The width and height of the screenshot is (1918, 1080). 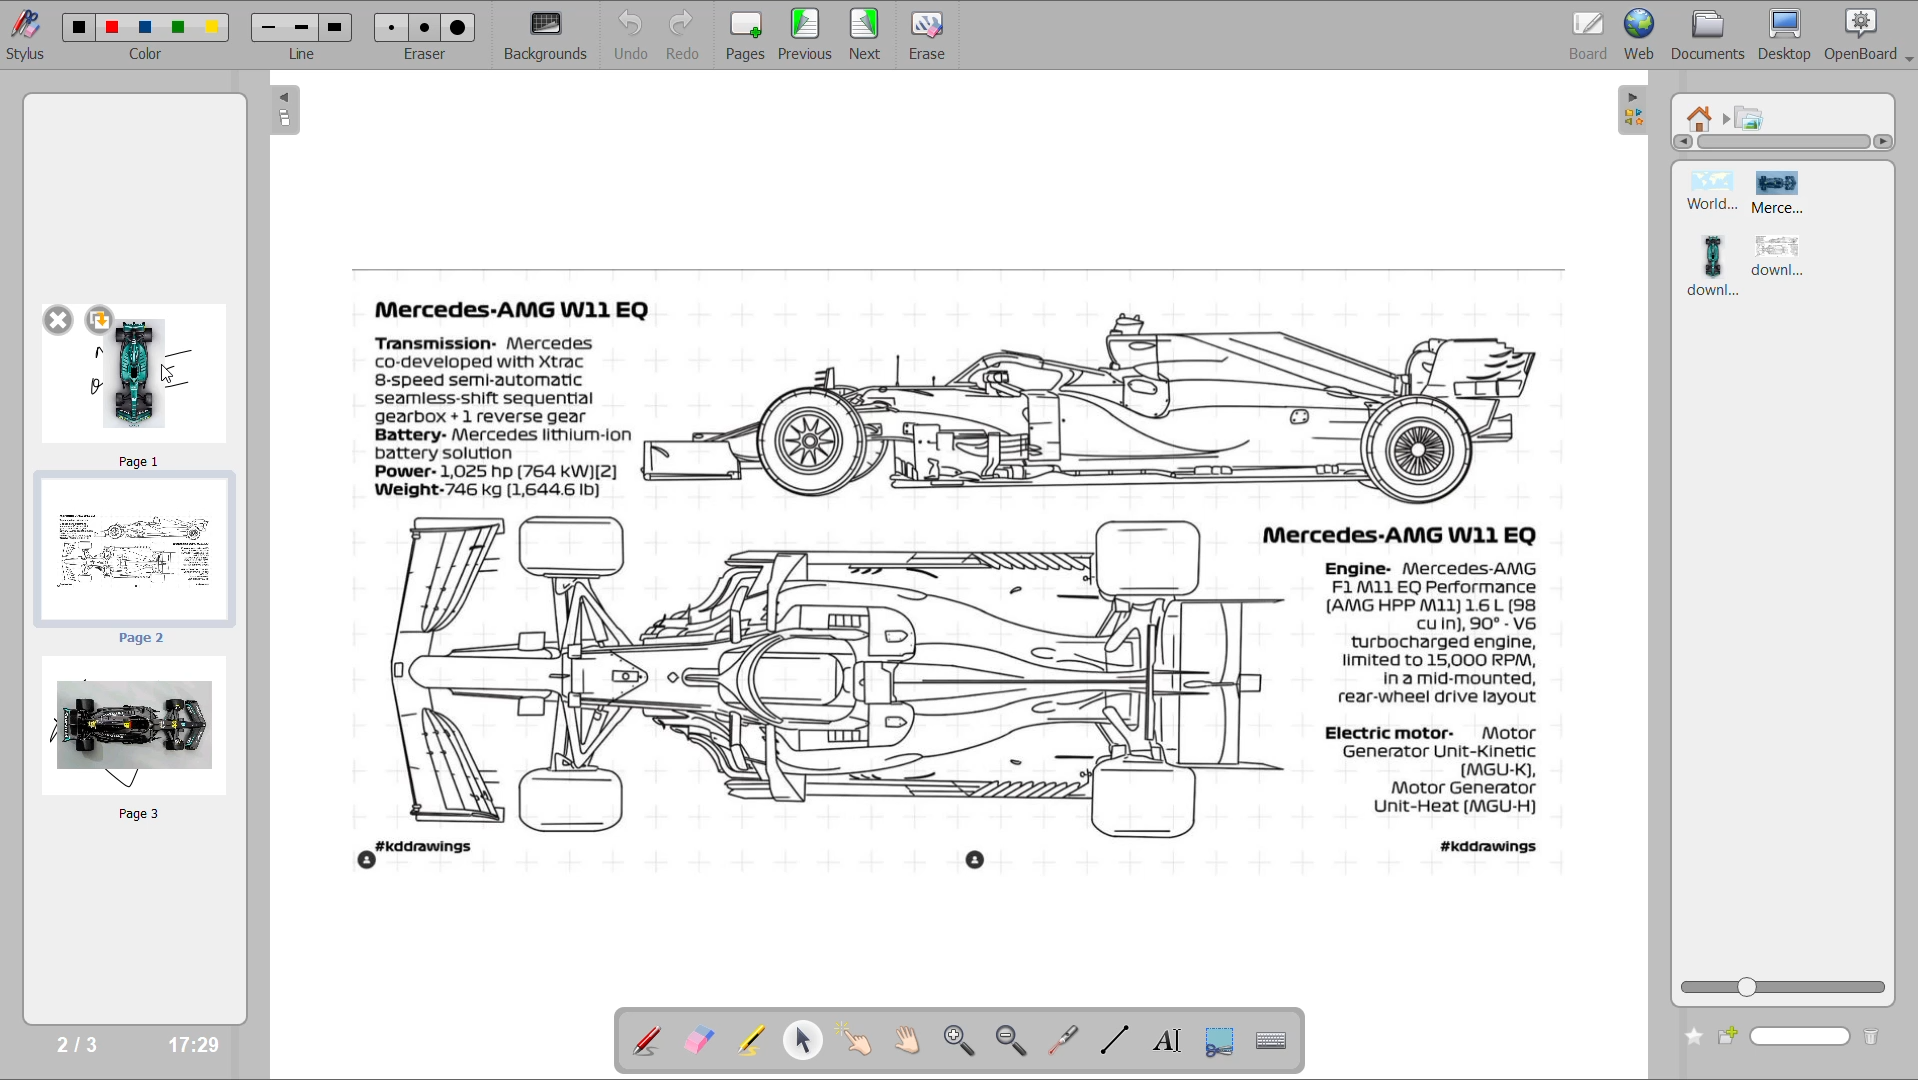 What do you see at coordinates (548, 35) in the screenshot?
I see `backgrounds` at bounding box center [548, 35].